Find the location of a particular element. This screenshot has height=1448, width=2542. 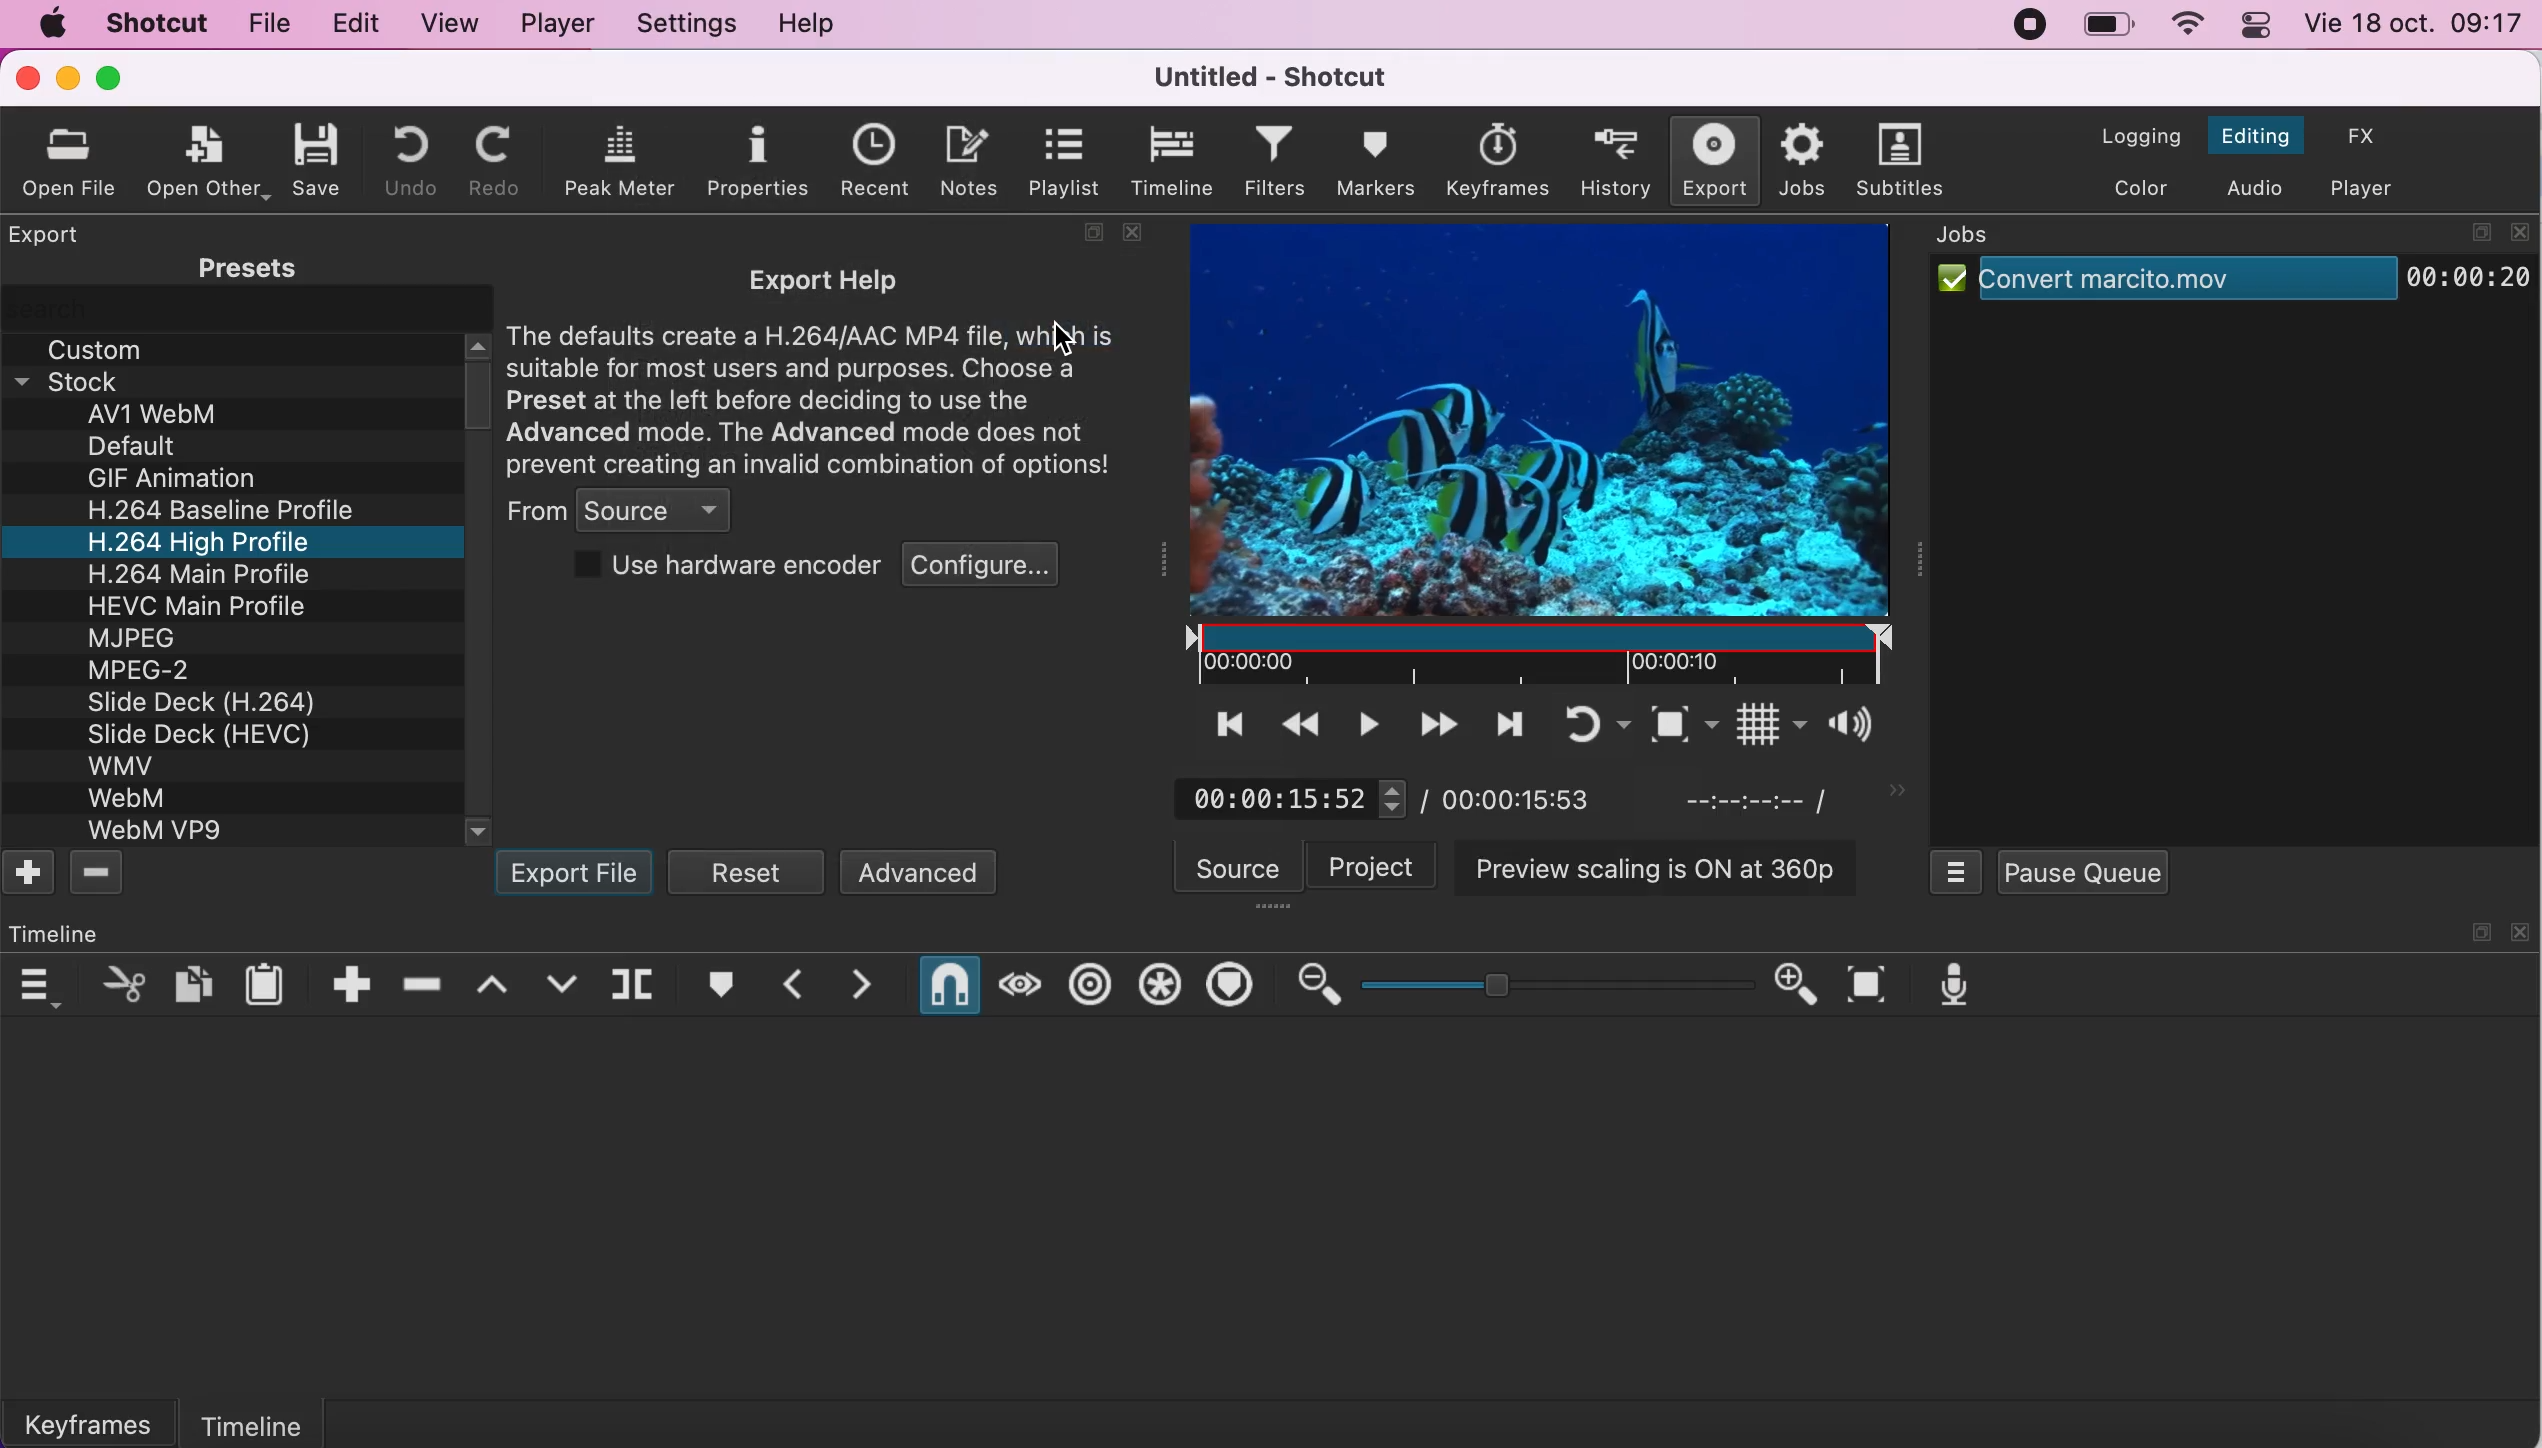

undo is located at coordinates (400, 160).